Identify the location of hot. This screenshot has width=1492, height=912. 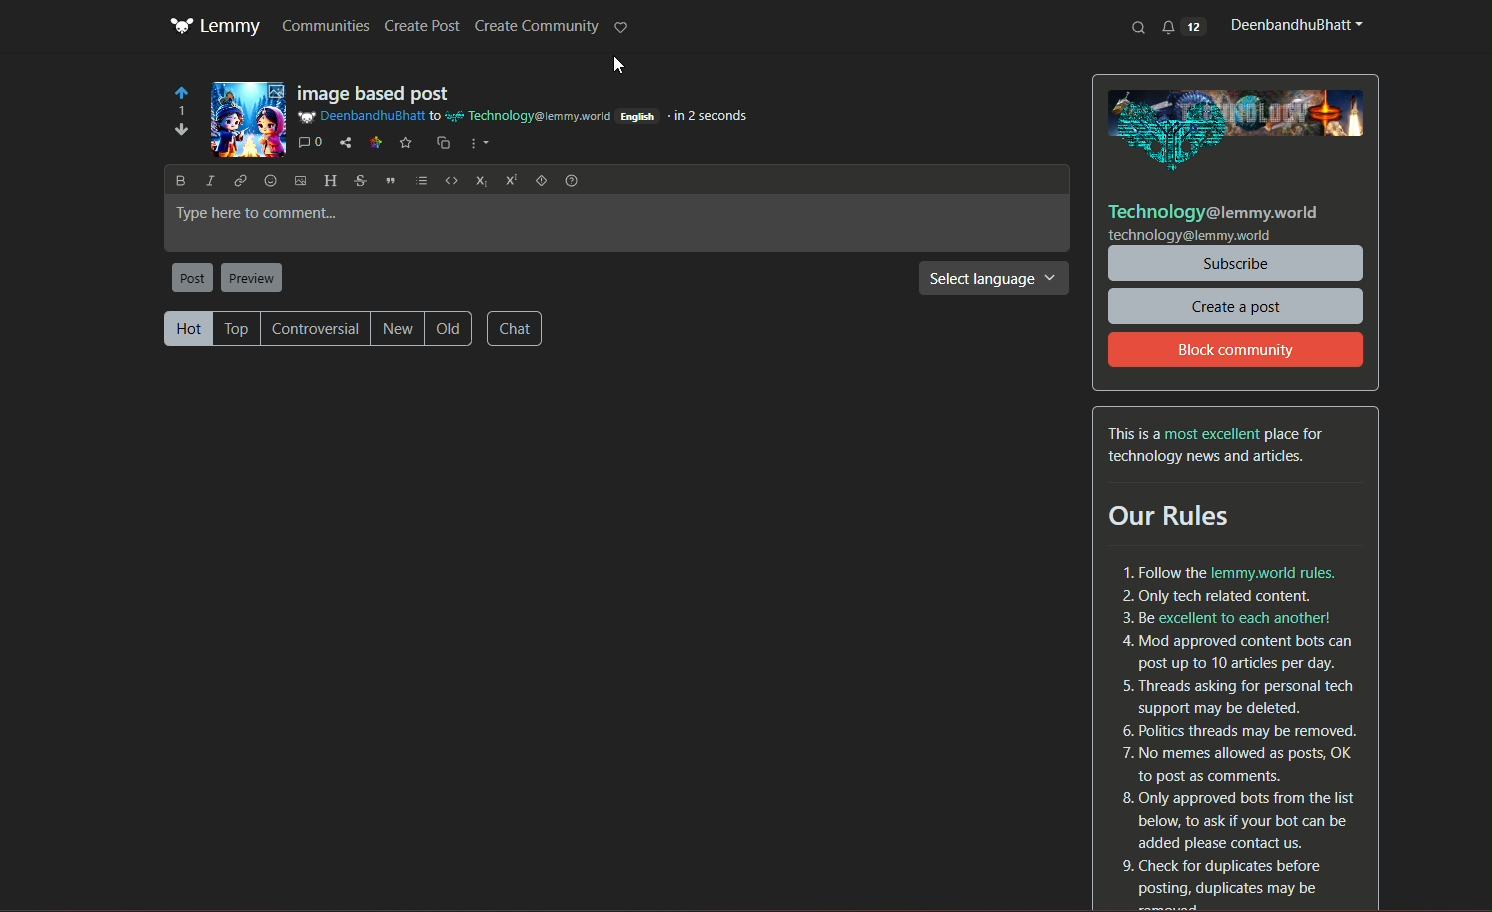
(186, 328).